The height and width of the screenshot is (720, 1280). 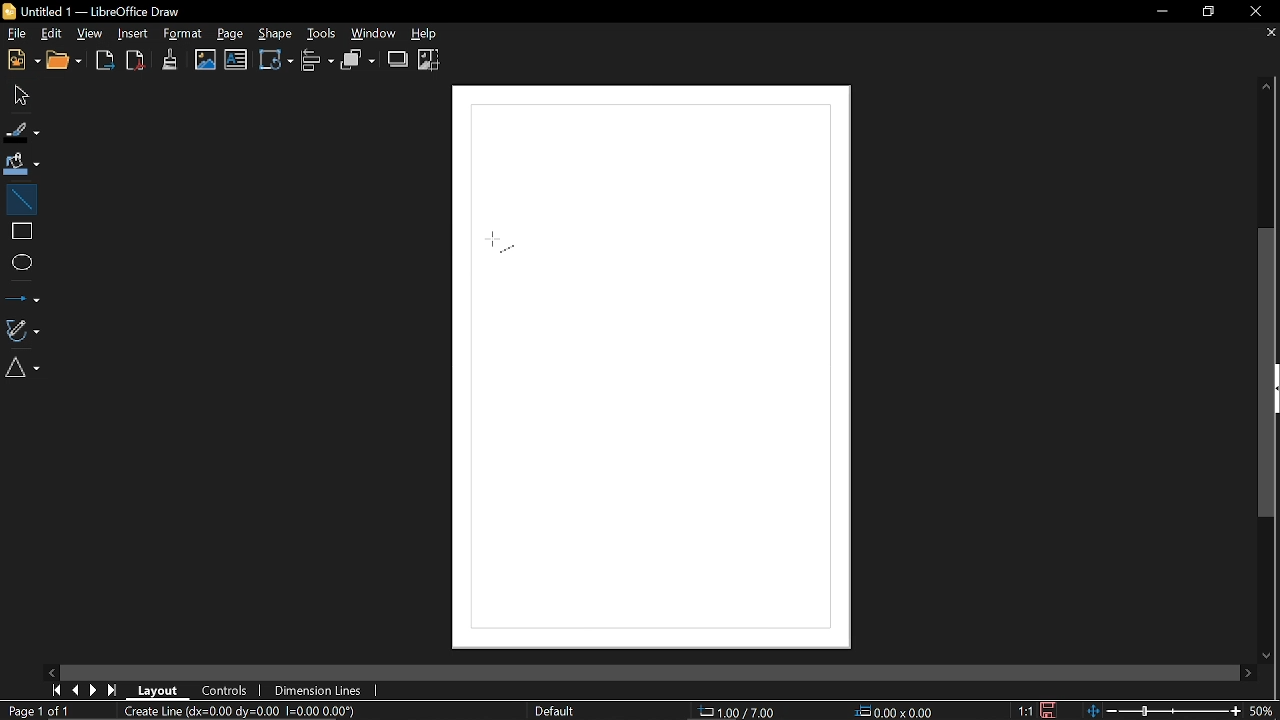 I want to click on basic shapes, so click(x=26, y=370).